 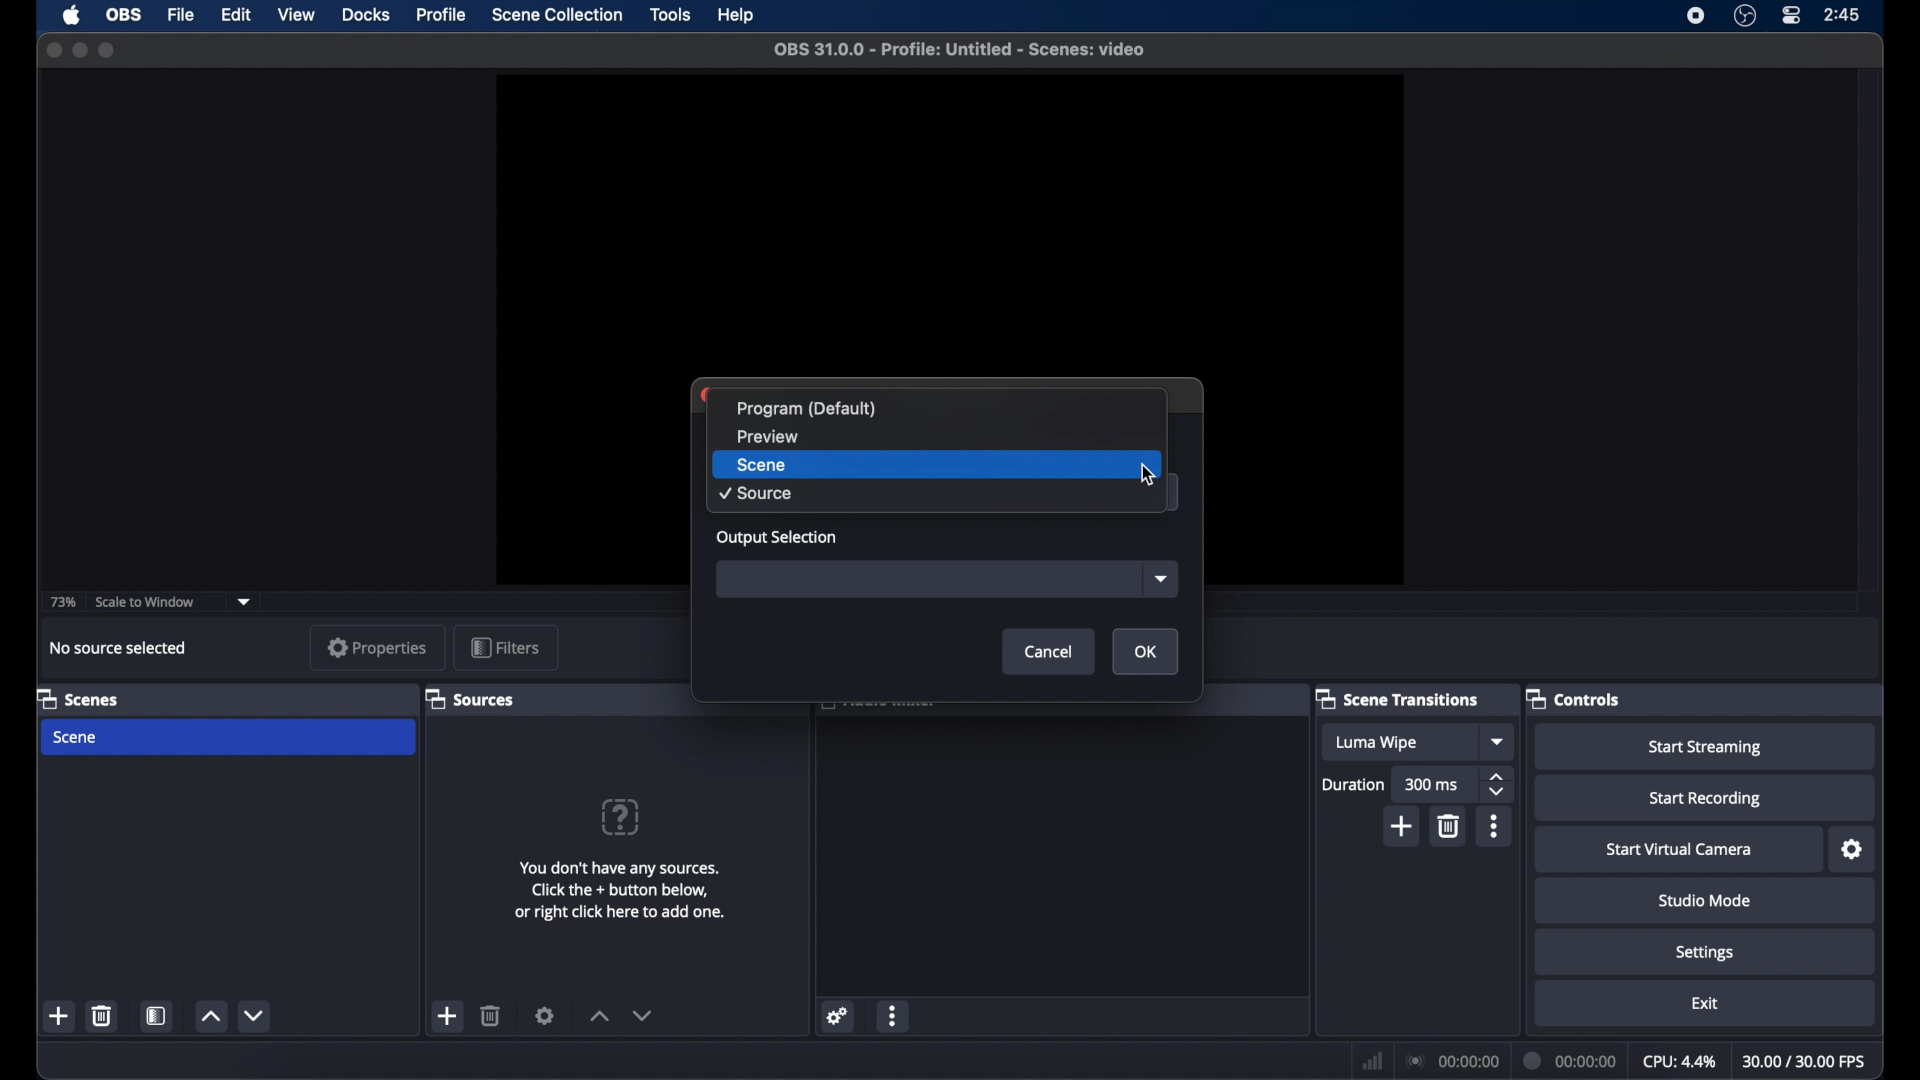 I want to click on properties, so click(x=377, y=647).